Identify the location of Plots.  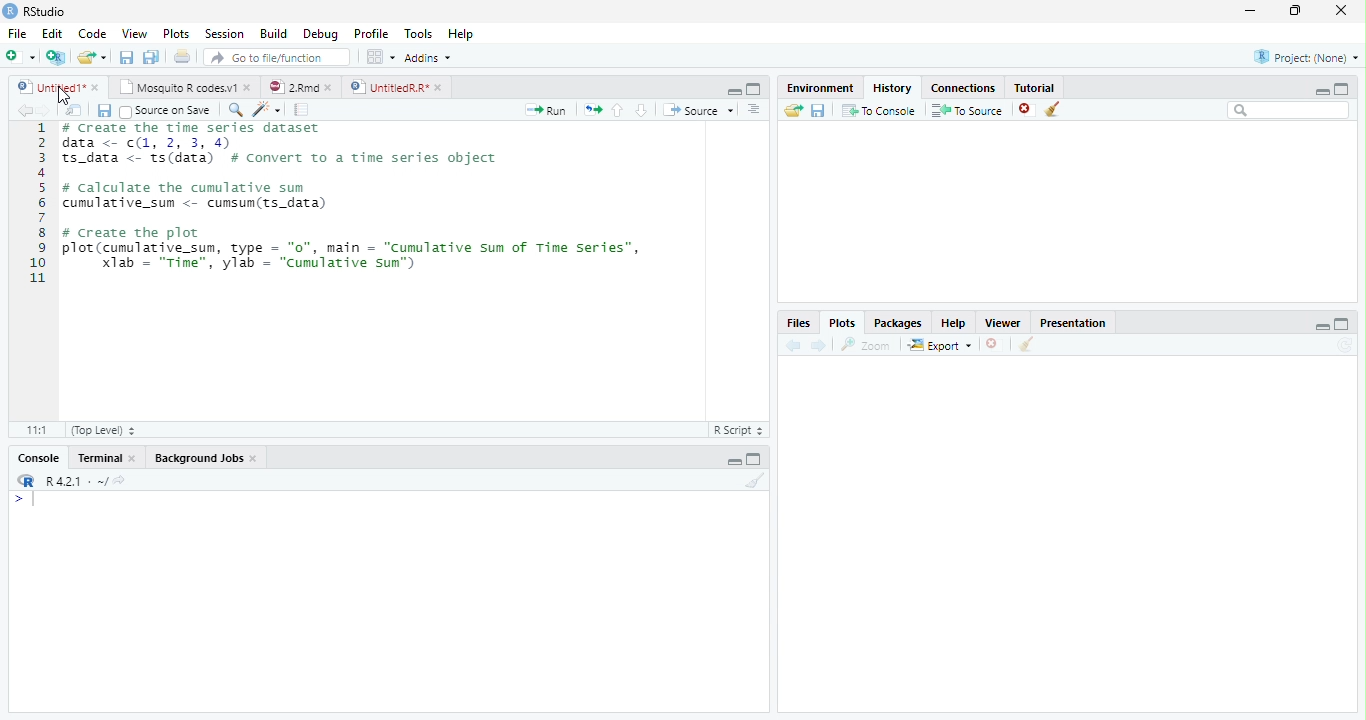
(843, 322).